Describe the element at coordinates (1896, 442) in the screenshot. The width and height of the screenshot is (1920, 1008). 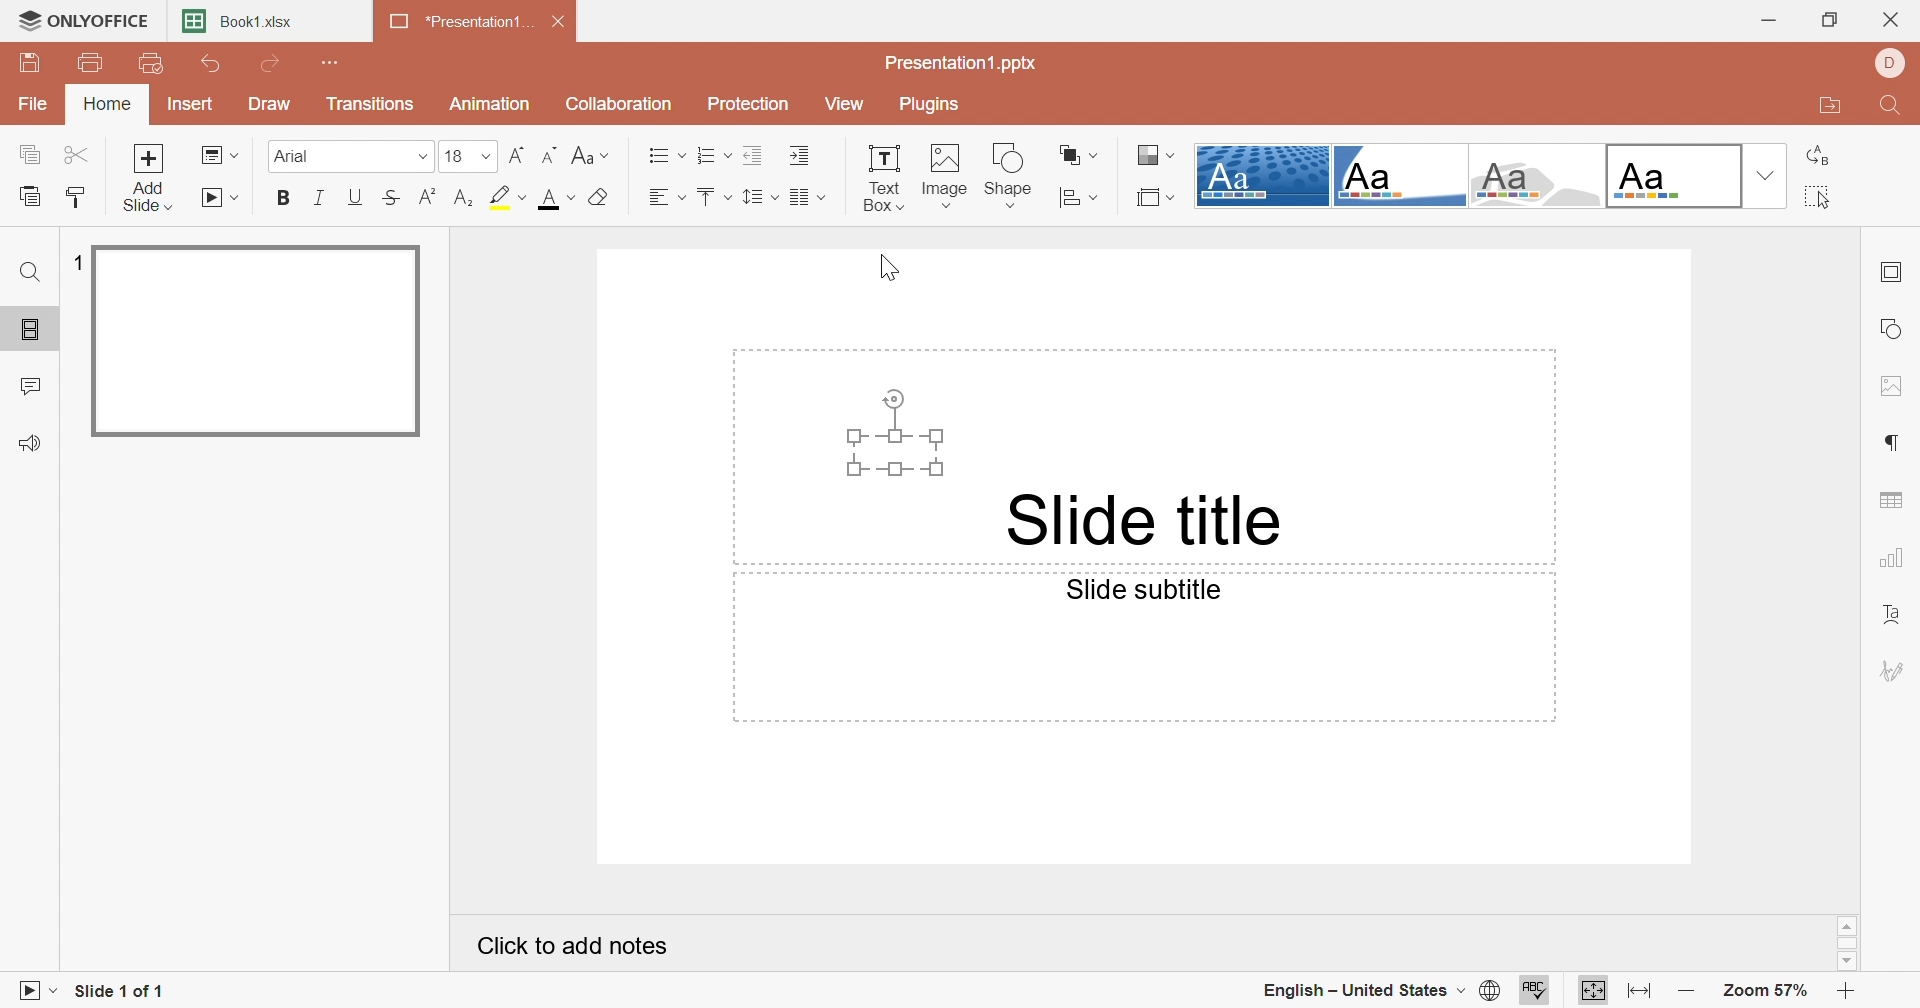
I see `Paragraph settings` at that location.